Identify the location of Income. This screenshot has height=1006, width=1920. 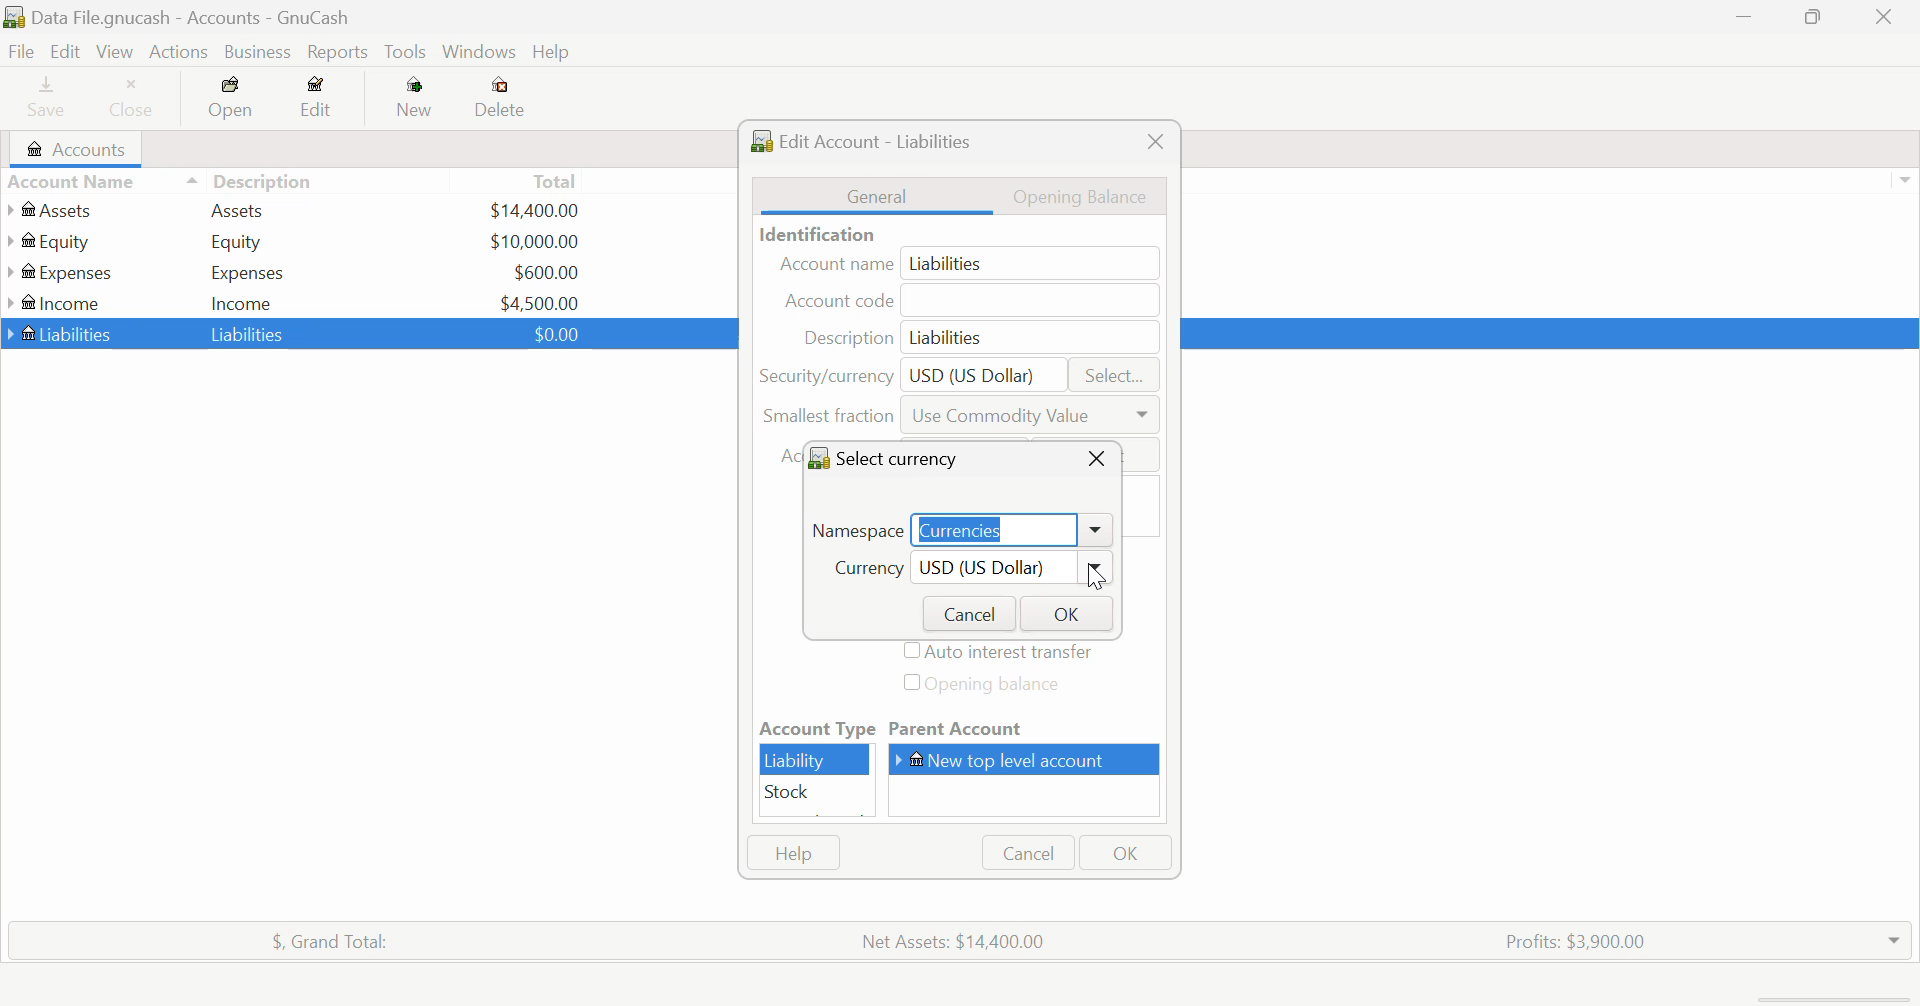
(242, 302).